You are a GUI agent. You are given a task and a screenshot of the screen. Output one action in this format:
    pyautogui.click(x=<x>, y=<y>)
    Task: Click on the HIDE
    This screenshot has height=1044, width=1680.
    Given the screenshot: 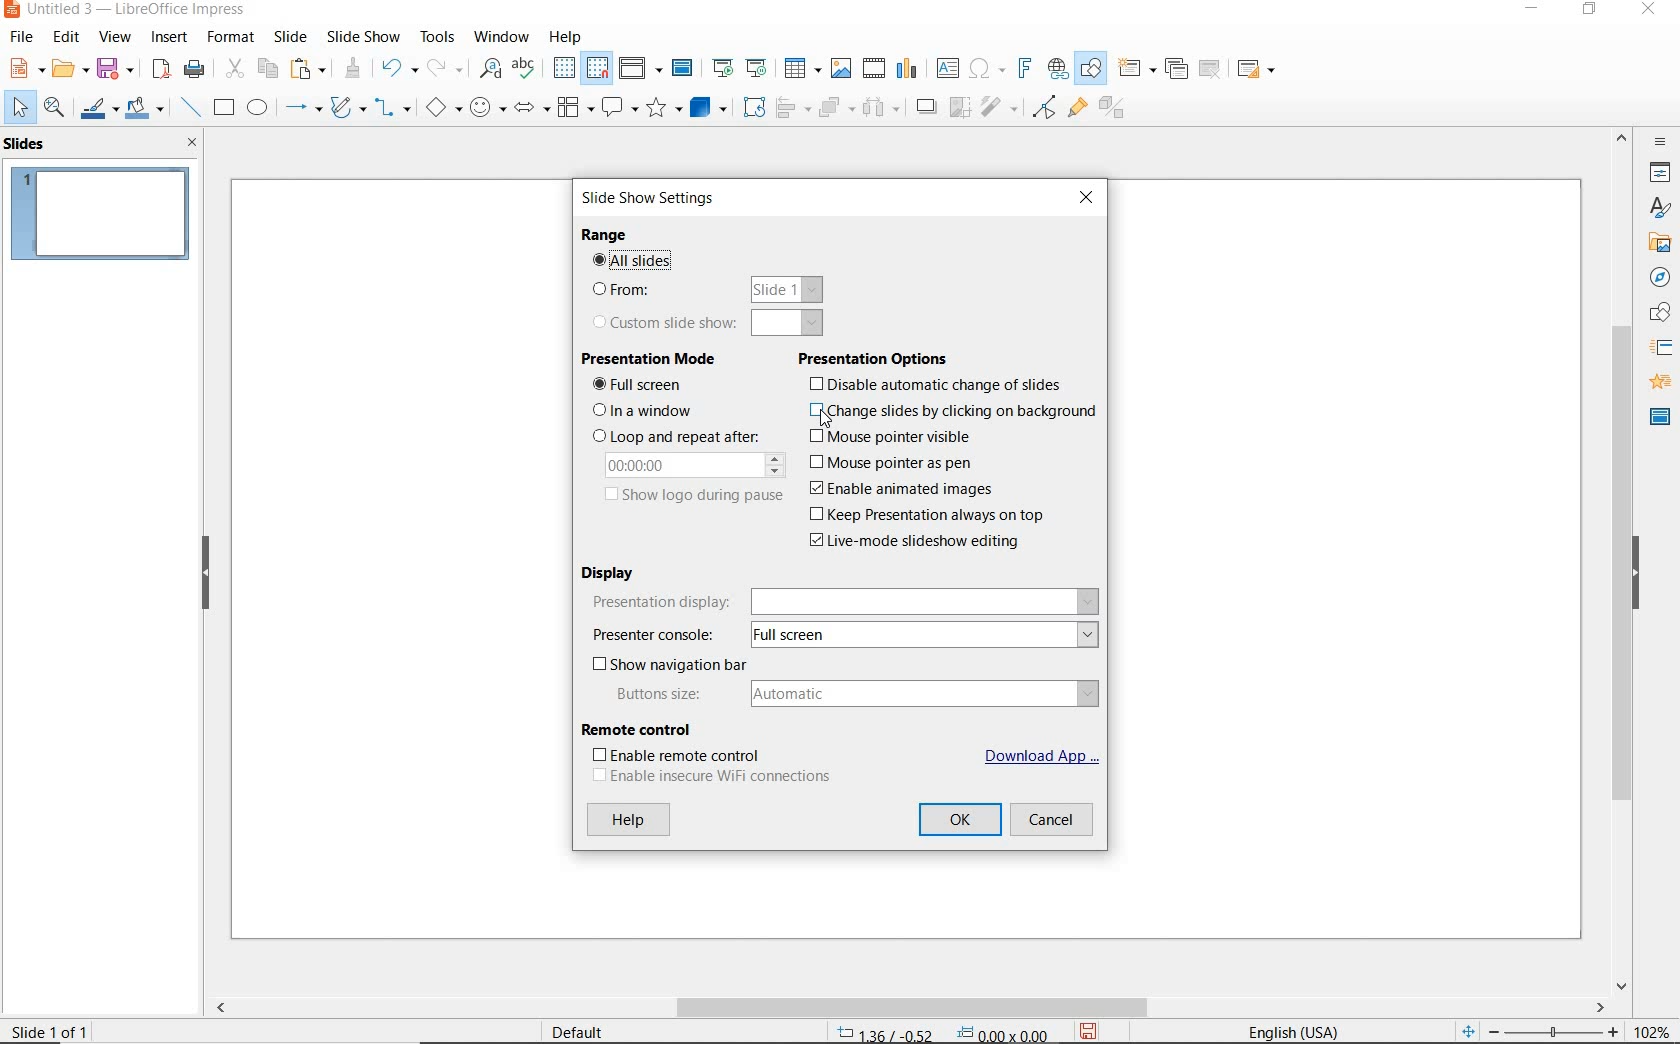 What is the action you would take?
    pyautogui.click(x=205, y=575)
    